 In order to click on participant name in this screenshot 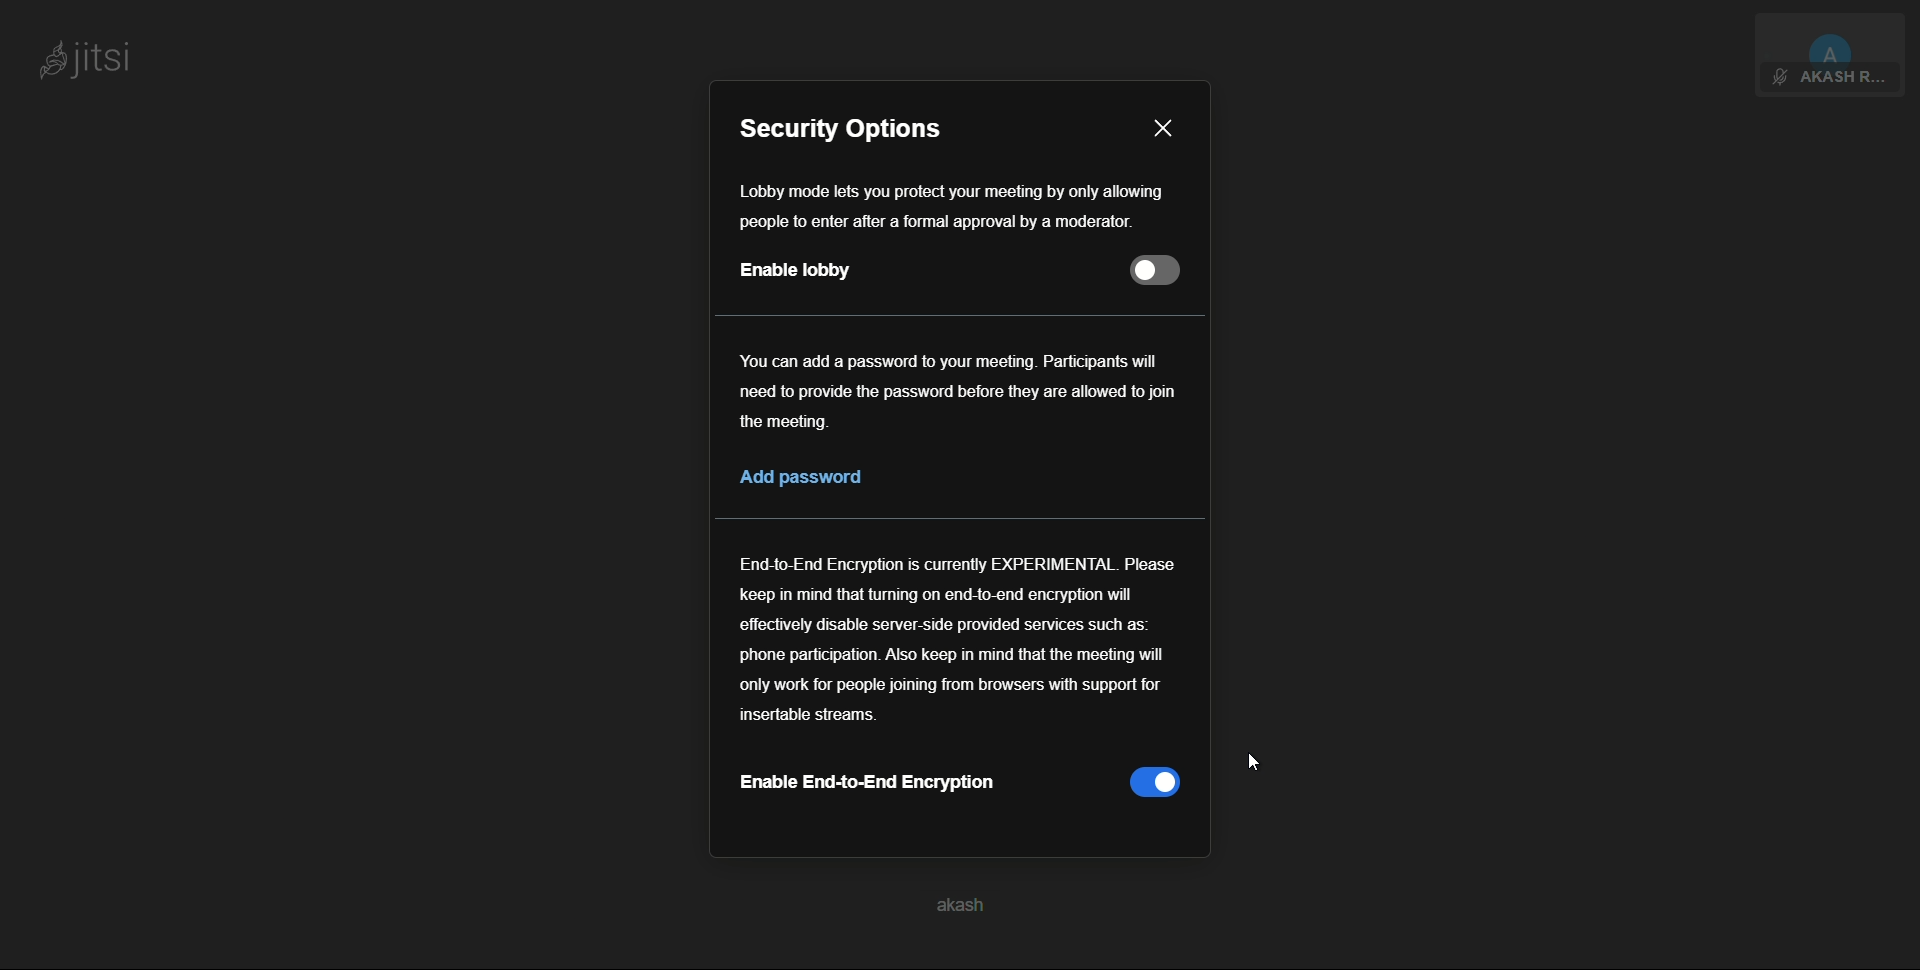, I will do `click(1840, 79)`.